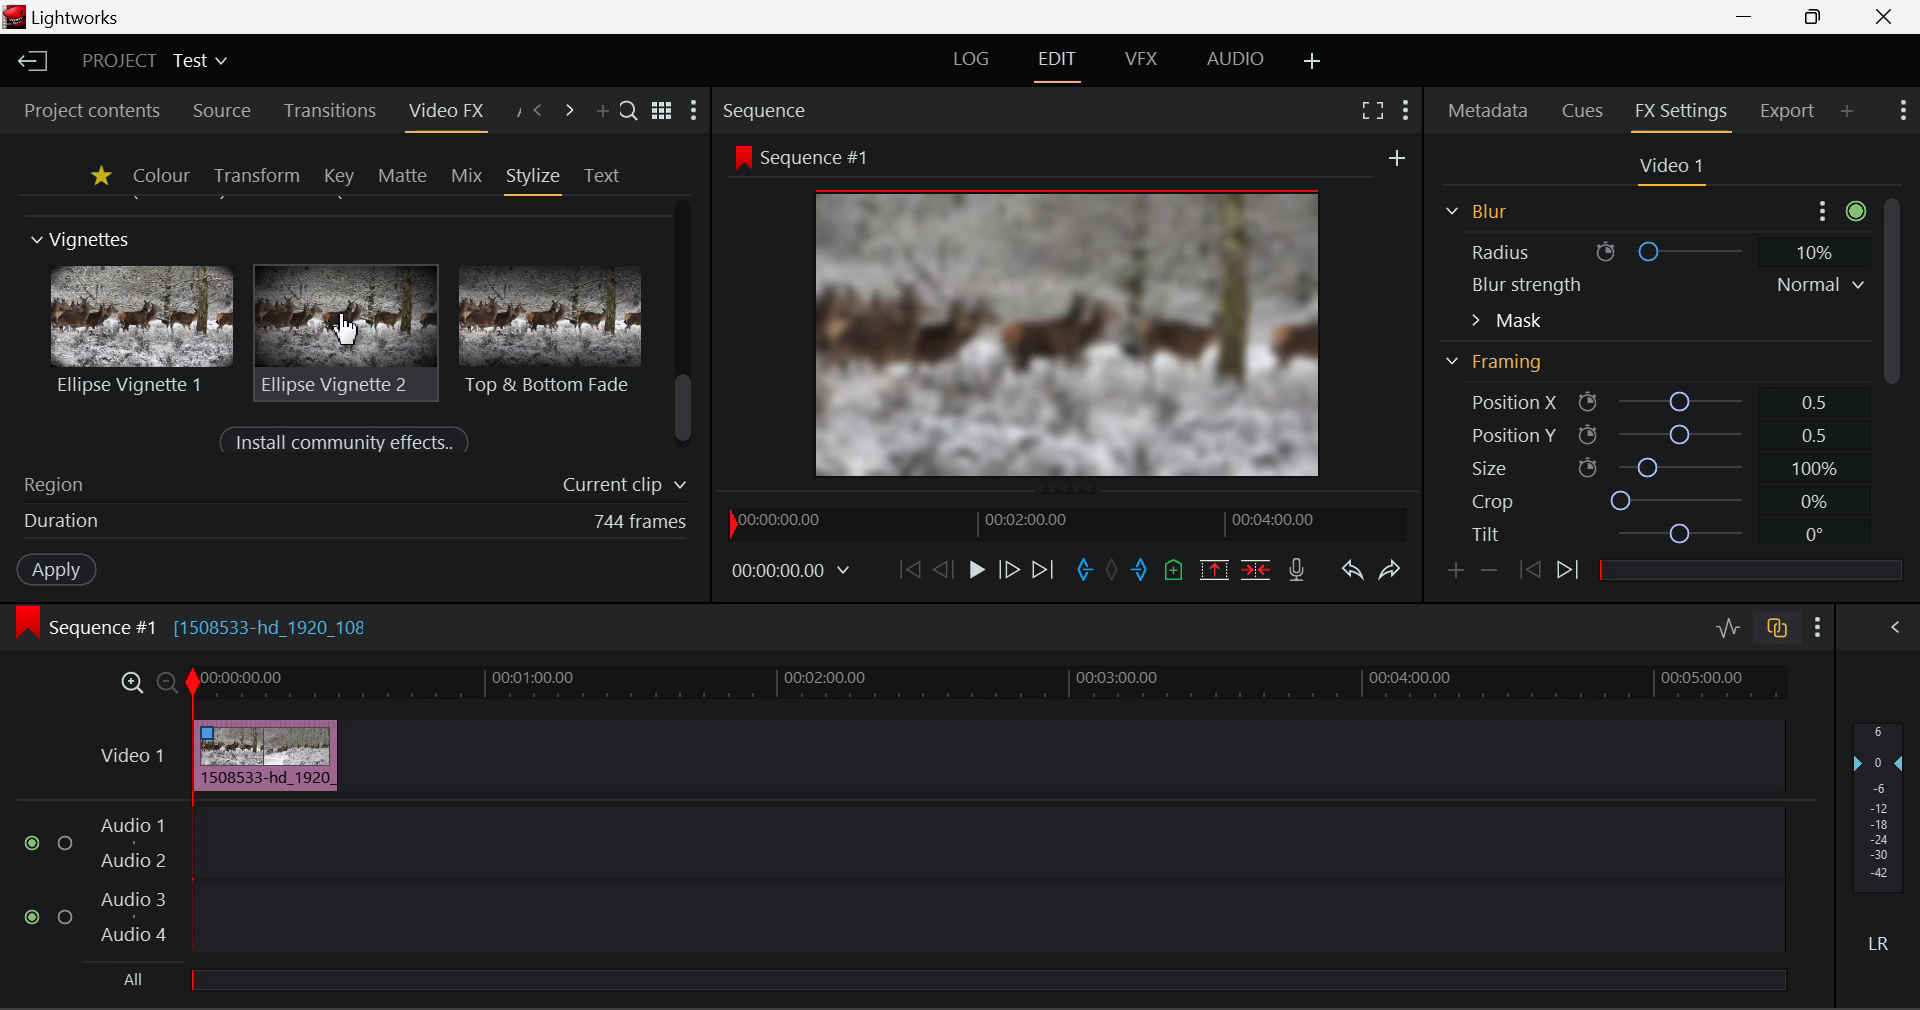 The width and height of the screenshot is (1920, 1010). I want to click on Sequence Preview Section, so click(769, 109).